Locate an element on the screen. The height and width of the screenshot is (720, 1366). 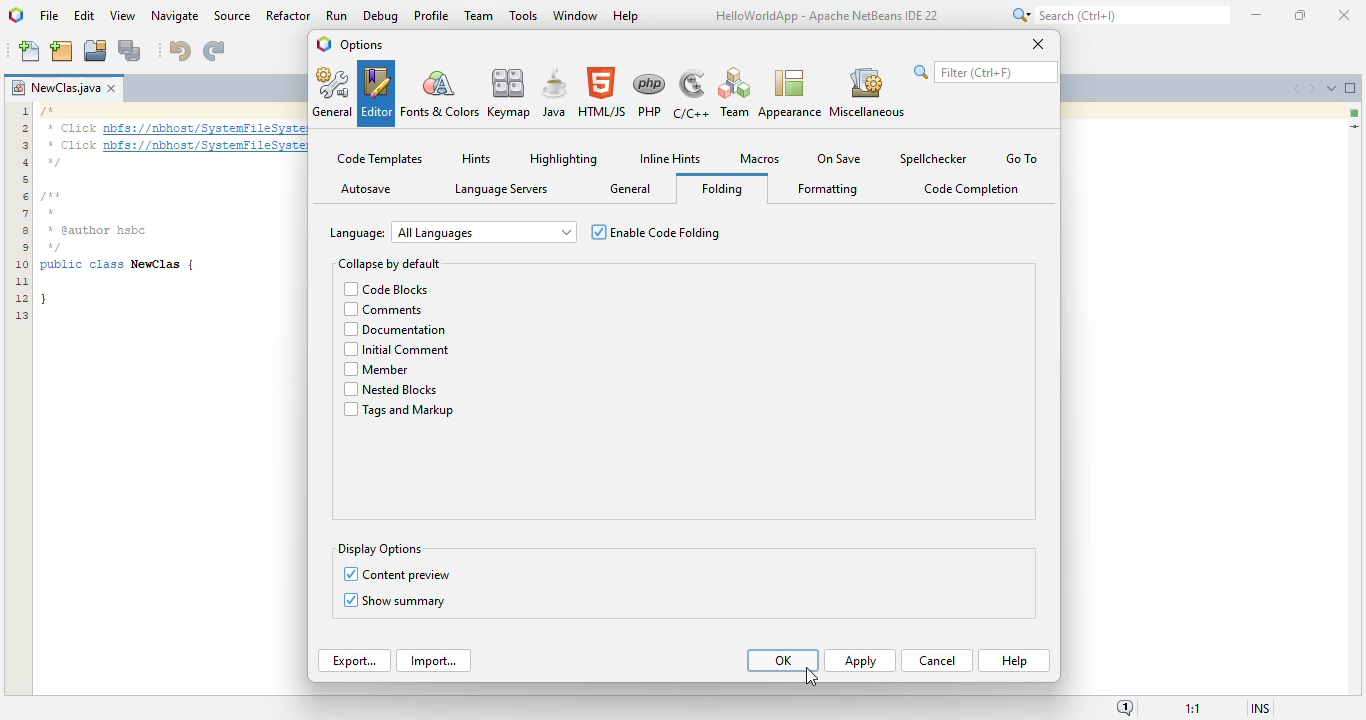
notifications is located at coordinates (1124, 708).